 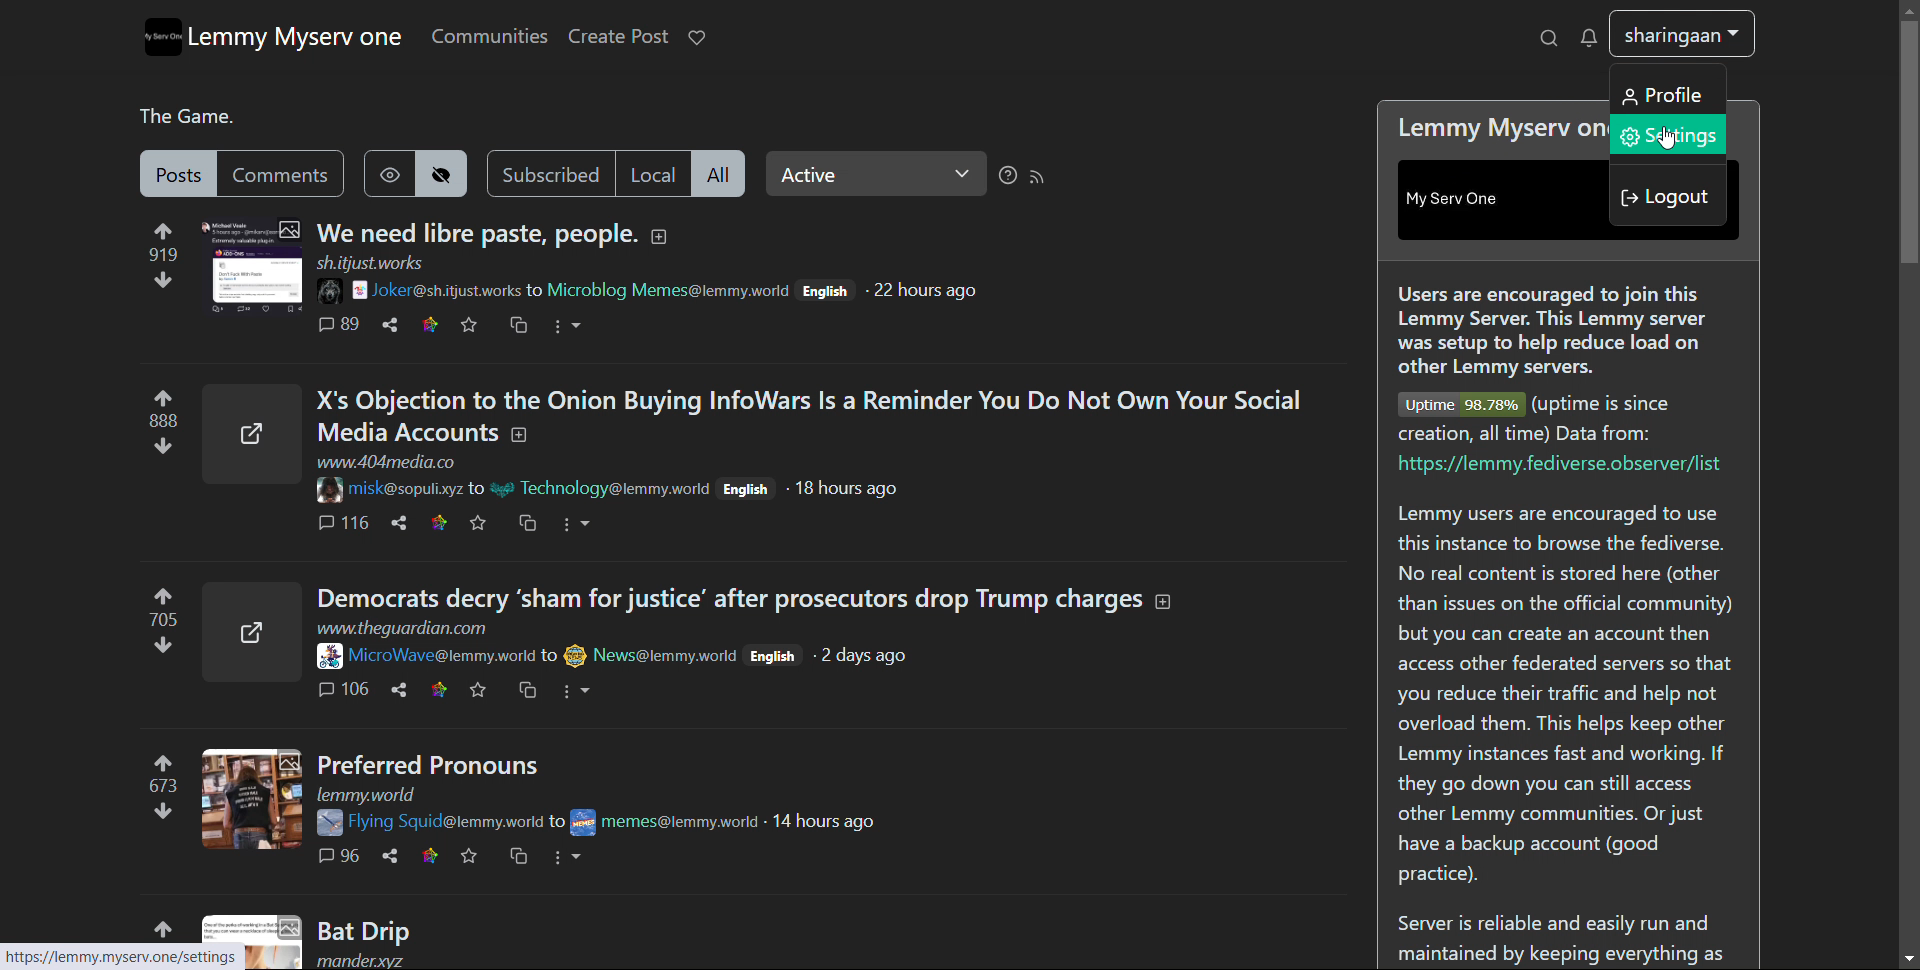 What do you see at coordinates (374, 261) in the screenshot?
I see `URL` at bounding box center [374, 261].